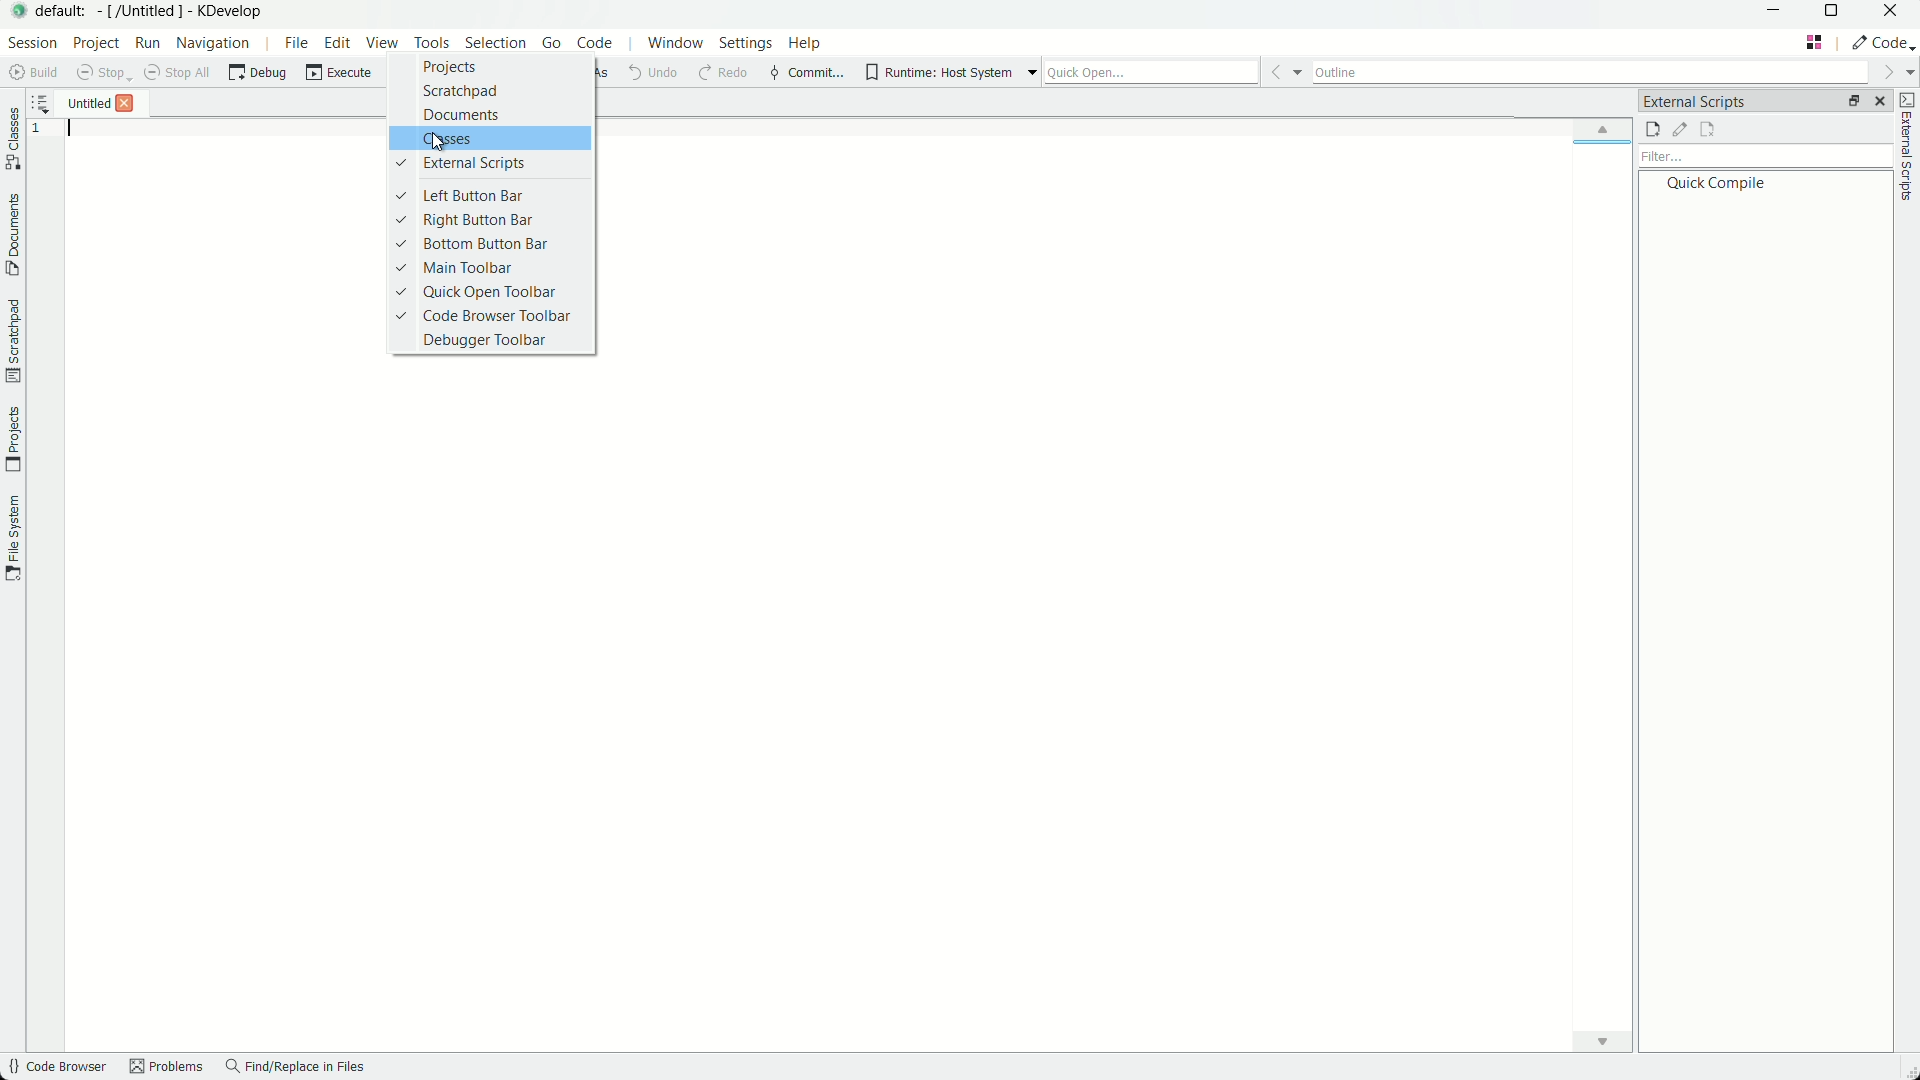 The width and height of the screenshot is (1920, 1080). What do you see at coordinates (596, 46) in the screenshot?
I see `code` at bounding box center [596, 46].